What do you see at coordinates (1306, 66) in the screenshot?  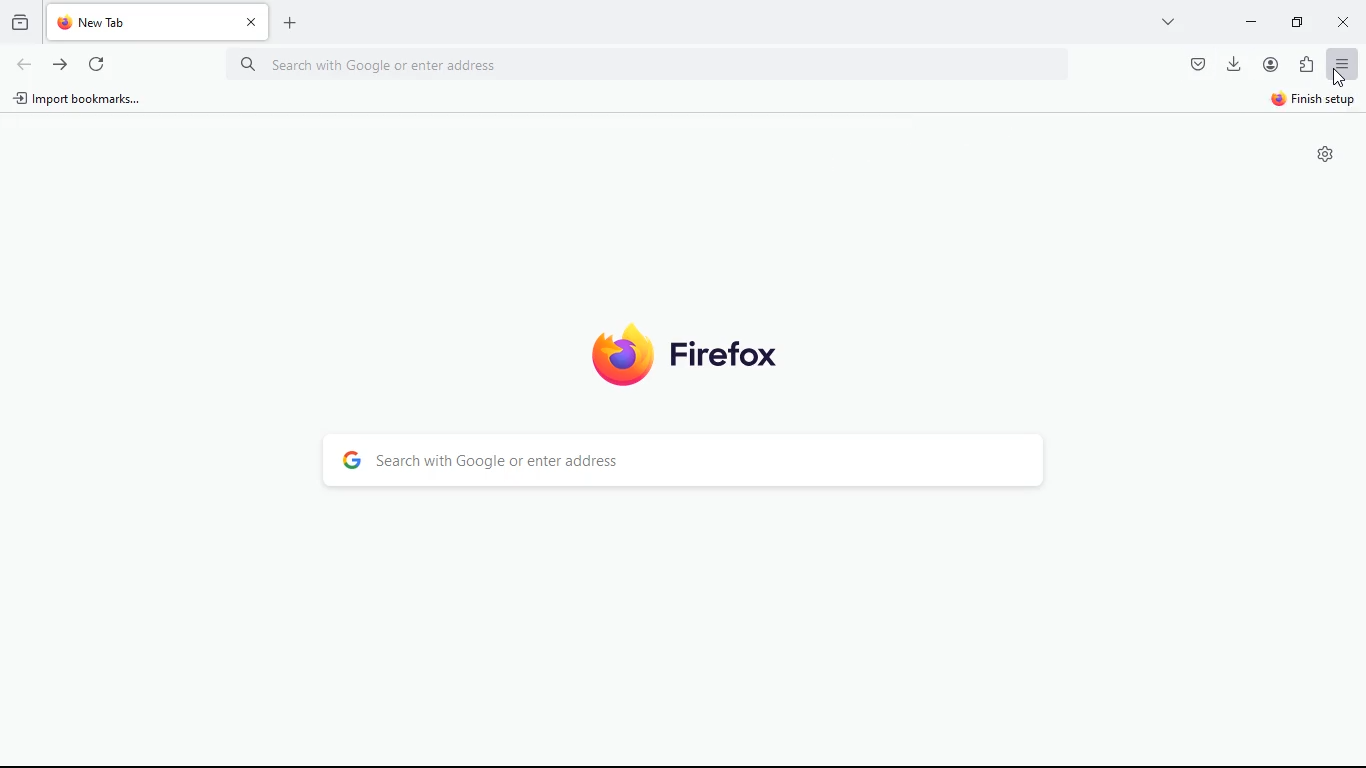 I see `extentions` at bounding box center [1306, 66].